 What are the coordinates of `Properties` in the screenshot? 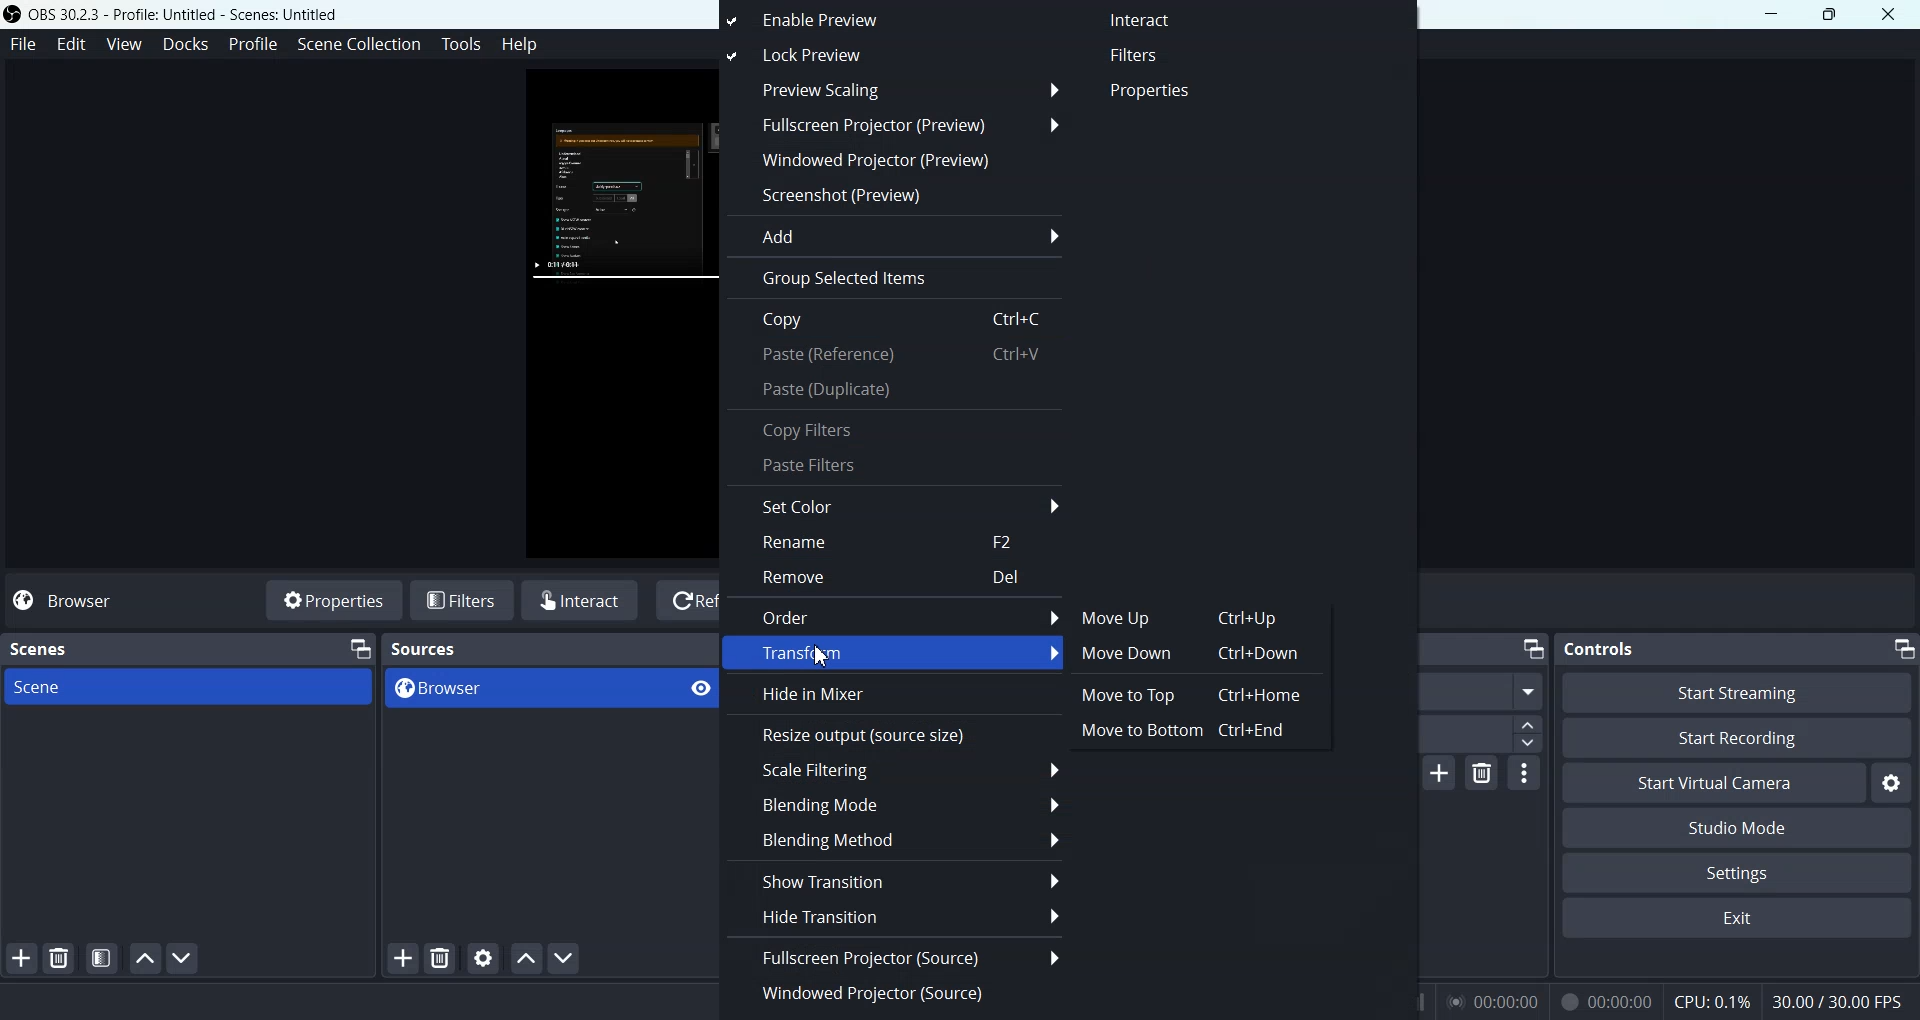 It's located at (1157, 91).